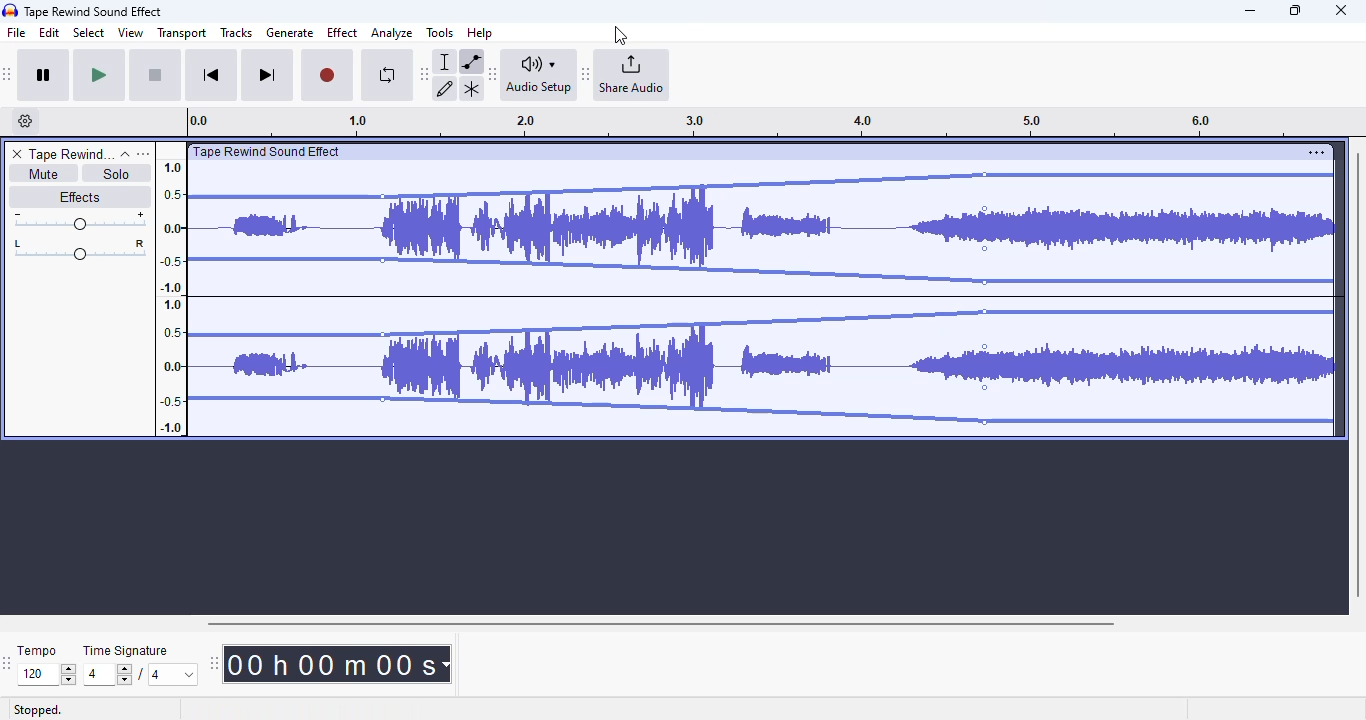 This screenshot has height=720, width=1366. I want to click on Scale to measure sound intensity, so click(172, 296).